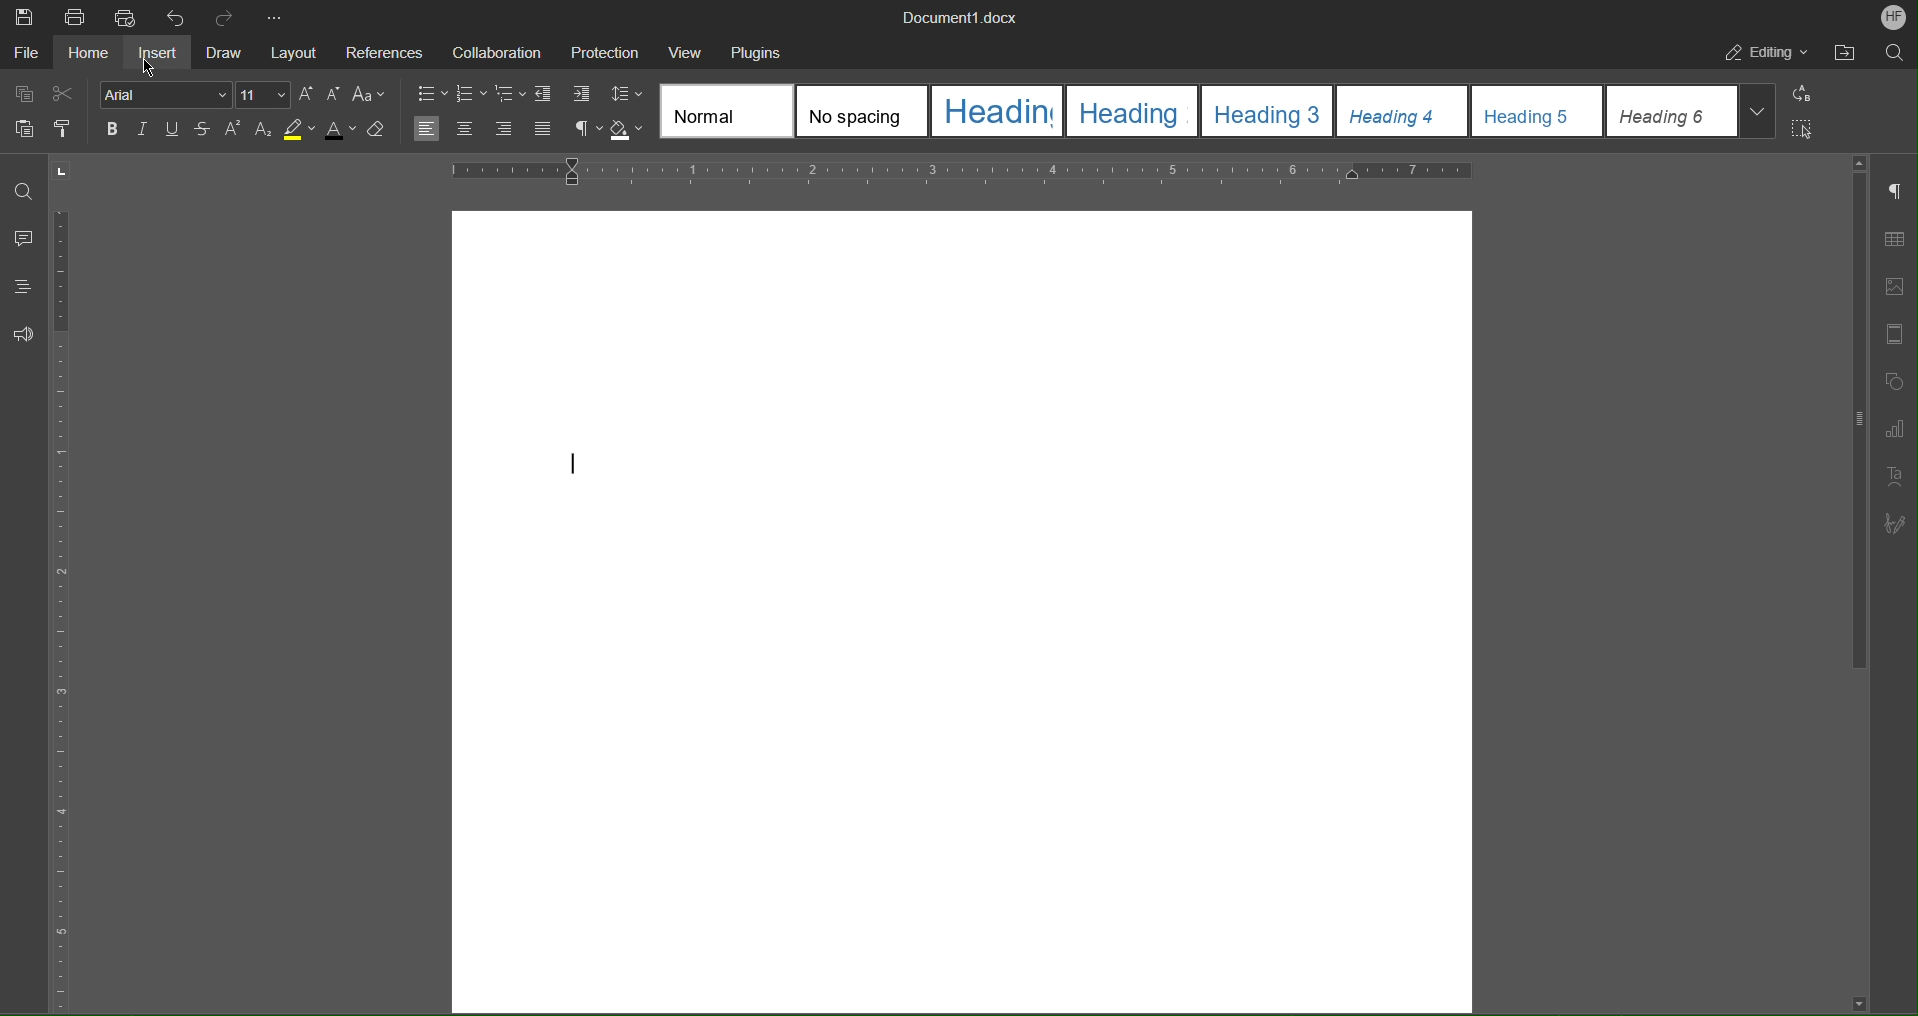 The image size is (1918, 1016). Describe the element at coordinates (1851, 53) in the screenshot. I see `Open File Location` at that location.